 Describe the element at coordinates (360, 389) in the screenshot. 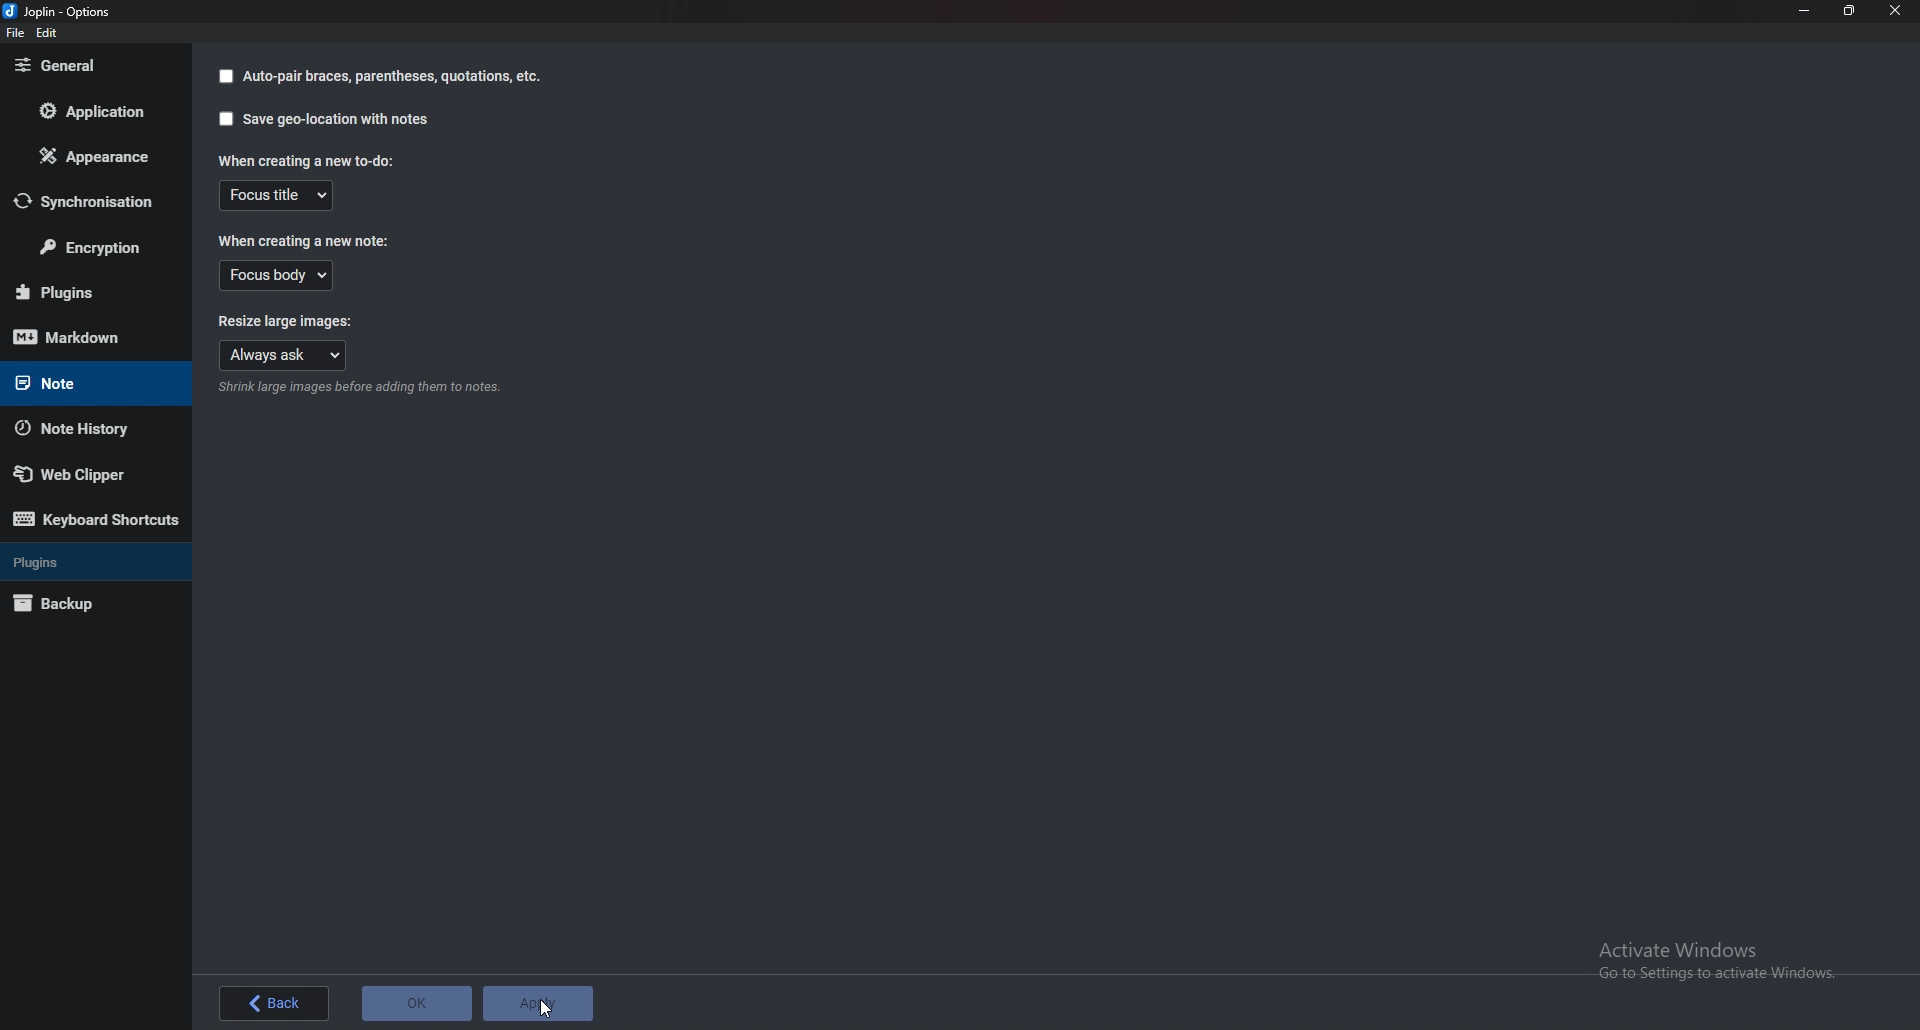

I see `Info` at that location.